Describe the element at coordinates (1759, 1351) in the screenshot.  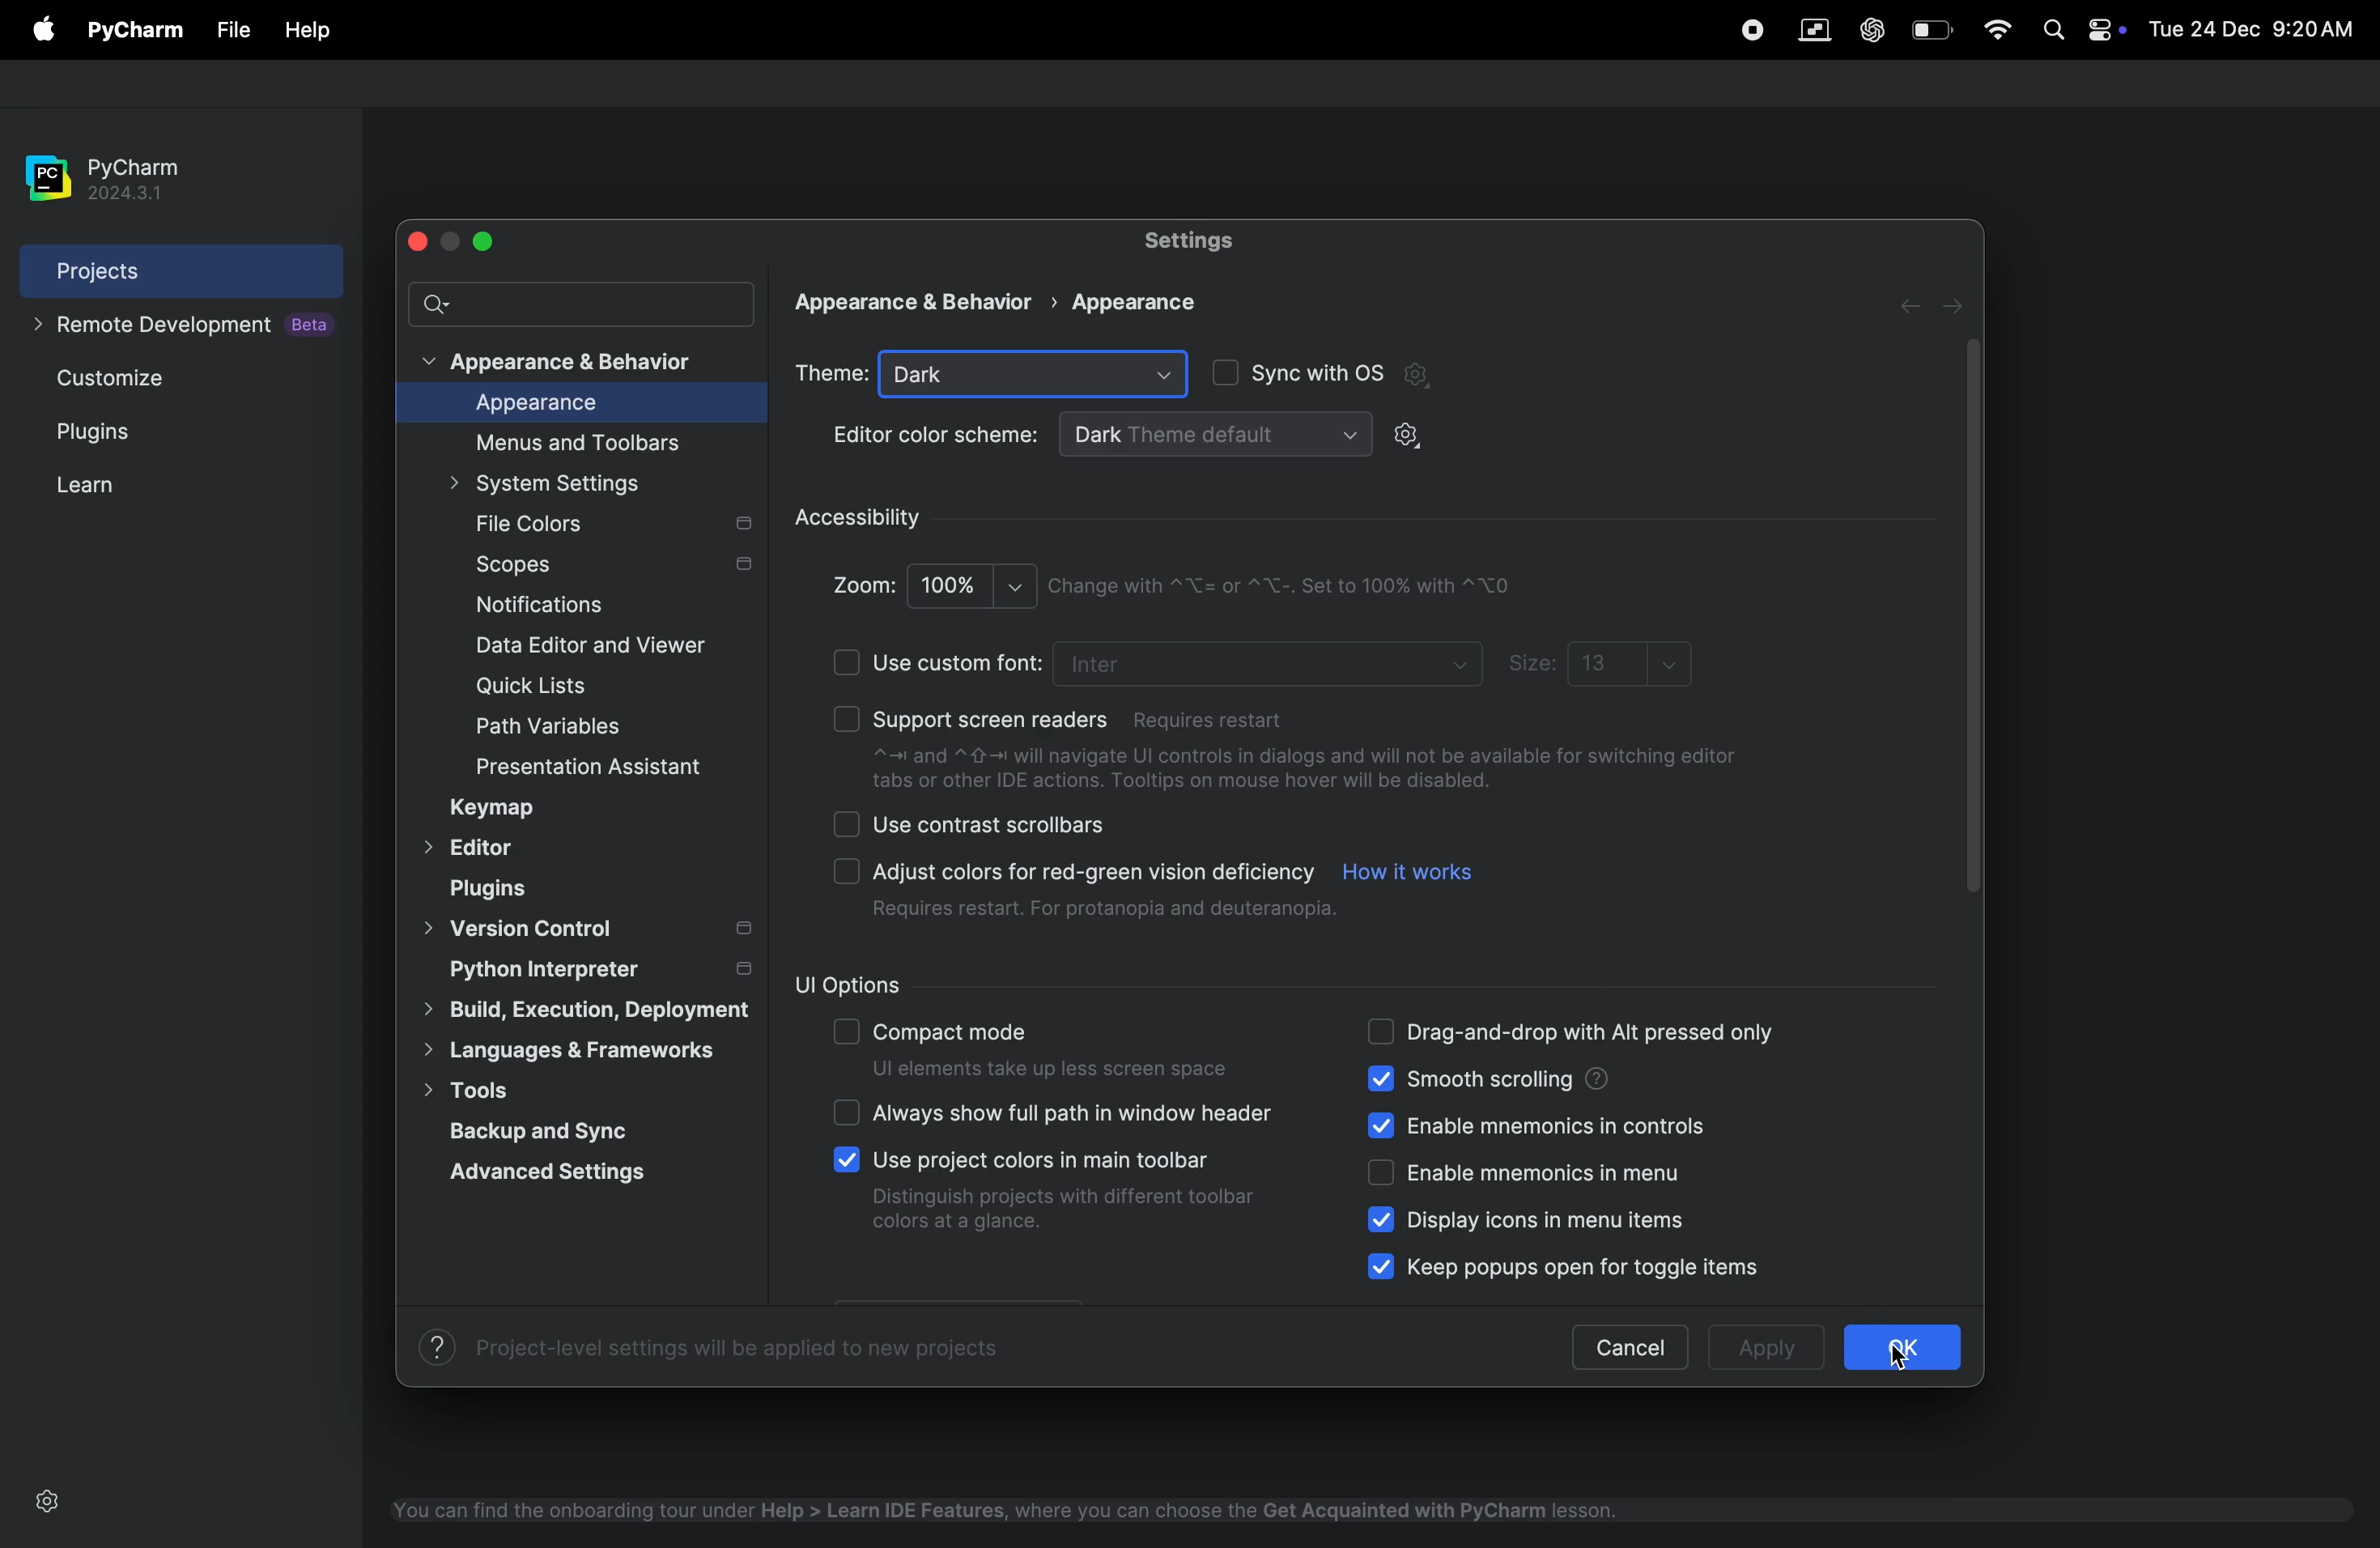
I see `apply` at that location.